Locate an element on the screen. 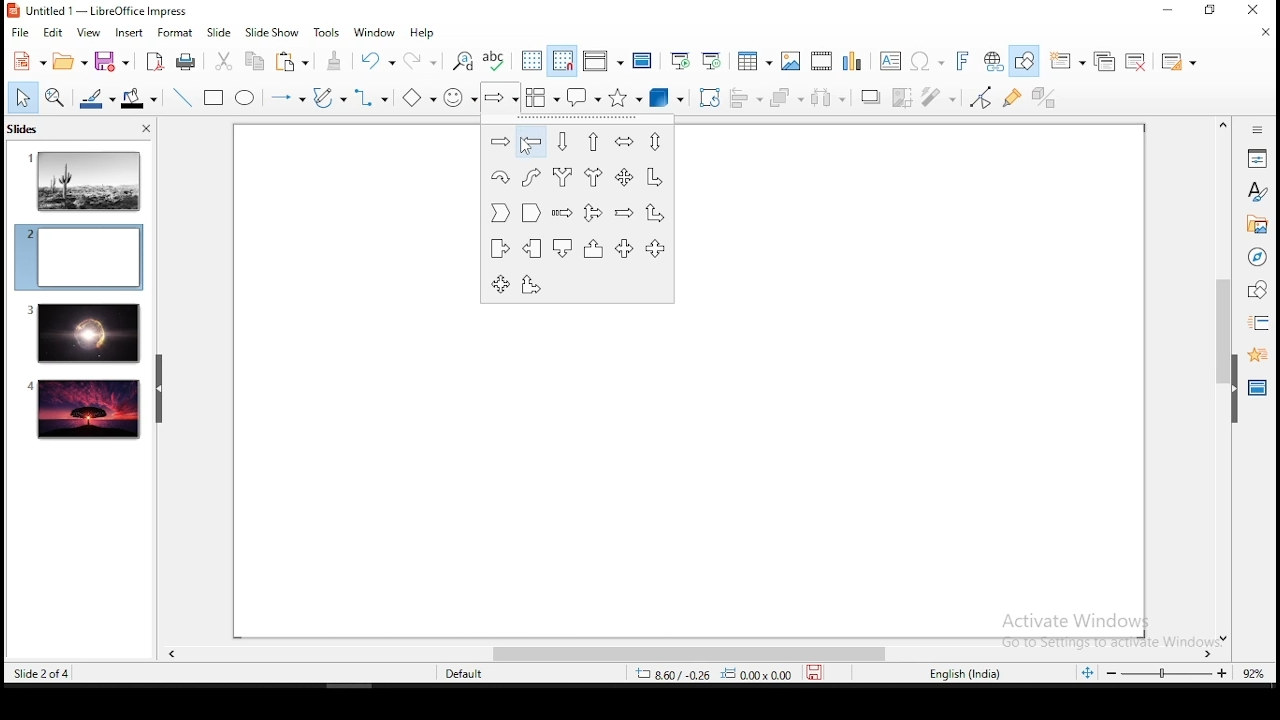 This screenshot has width=1280, height=720. shapes is located at coordinates (1255, 290).